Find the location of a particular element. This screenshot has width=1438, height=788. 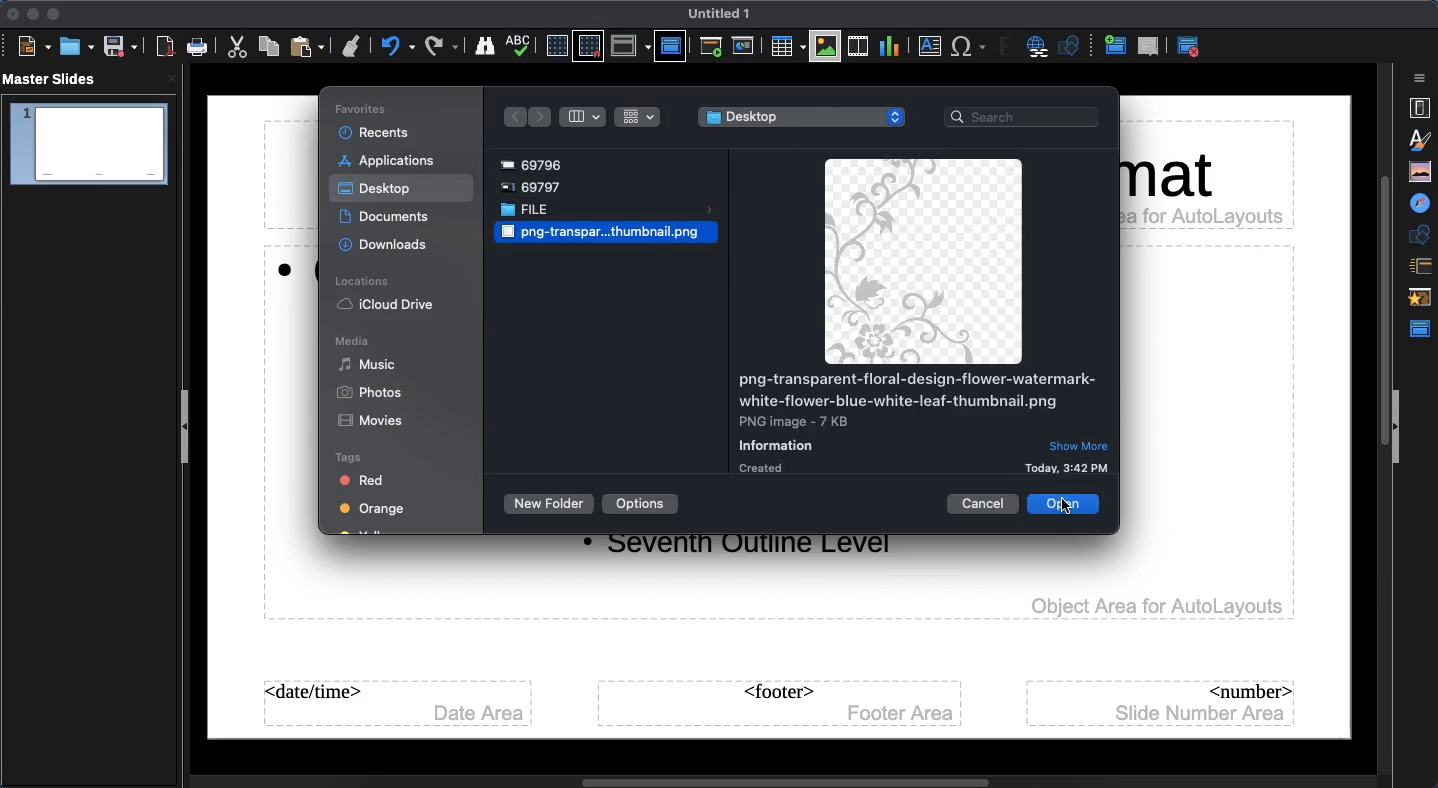

Search is located at coordinates (1025, 118).